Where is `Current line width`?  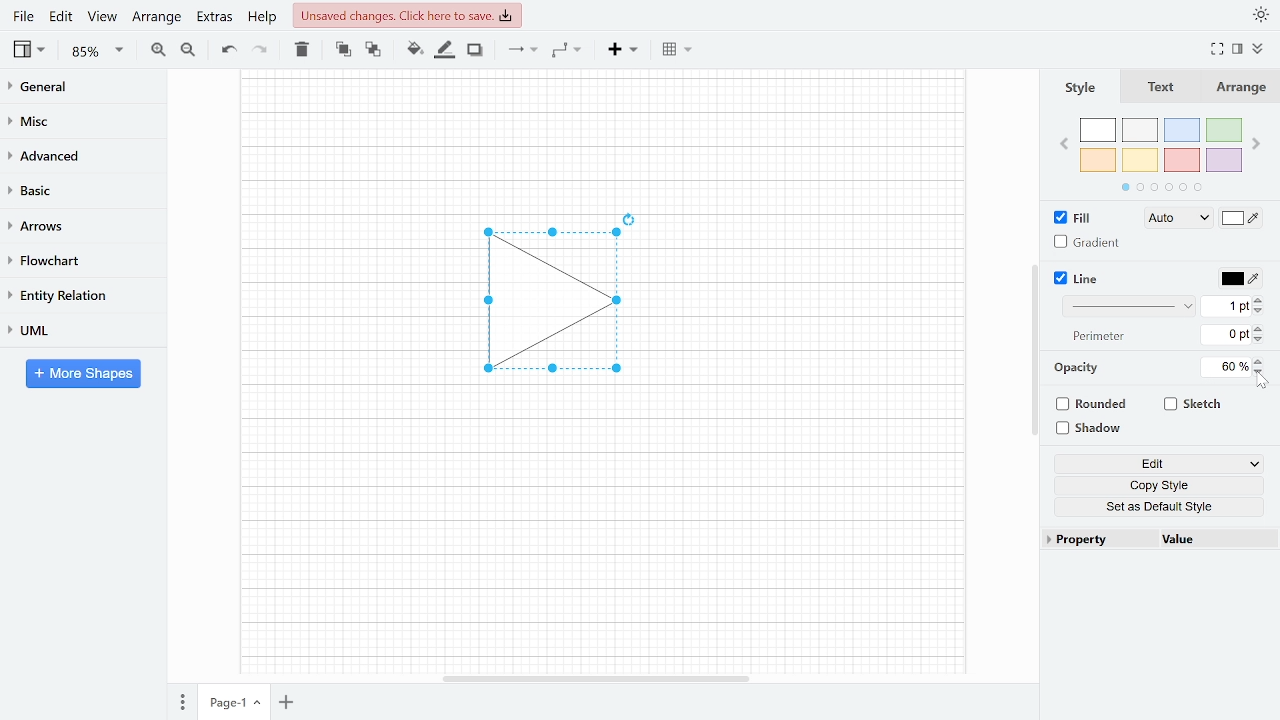 Current line width is located at coordinates (1227, 305).